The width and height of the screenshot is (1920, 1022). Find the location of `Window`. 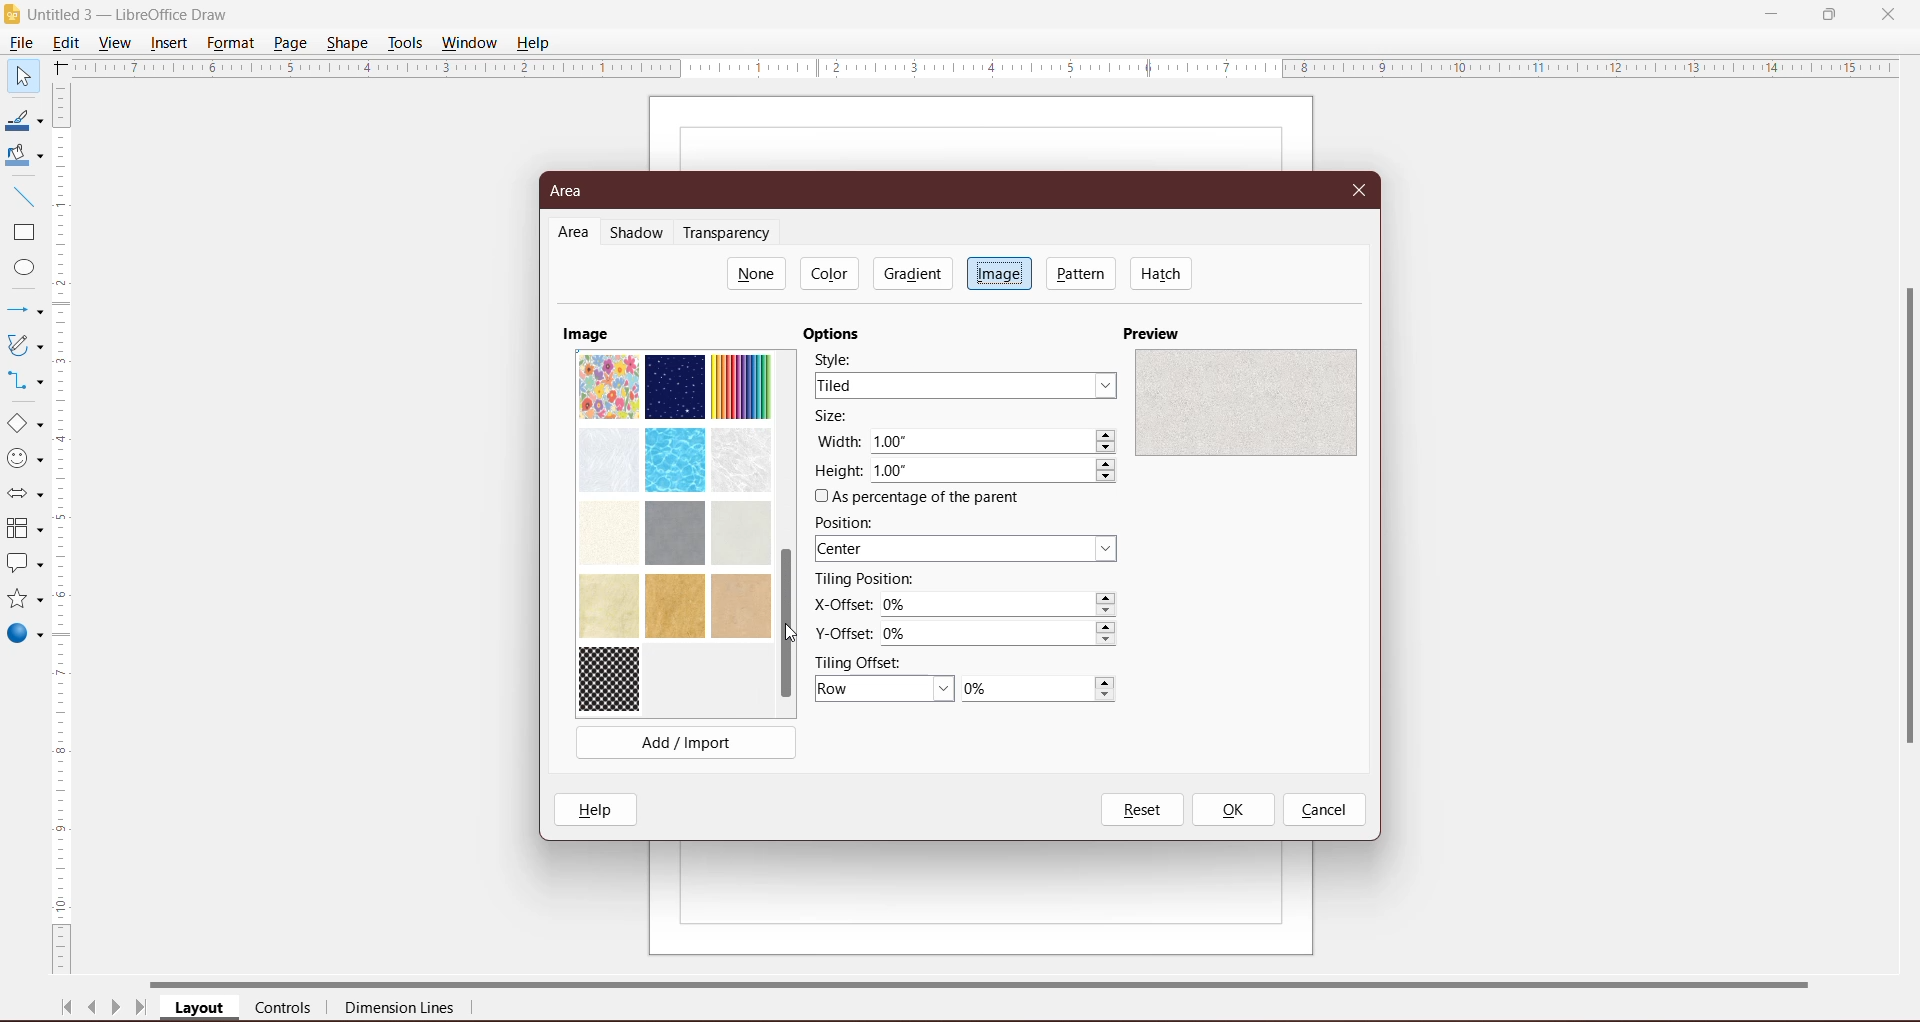

Window is located at coordinates (469, 43).